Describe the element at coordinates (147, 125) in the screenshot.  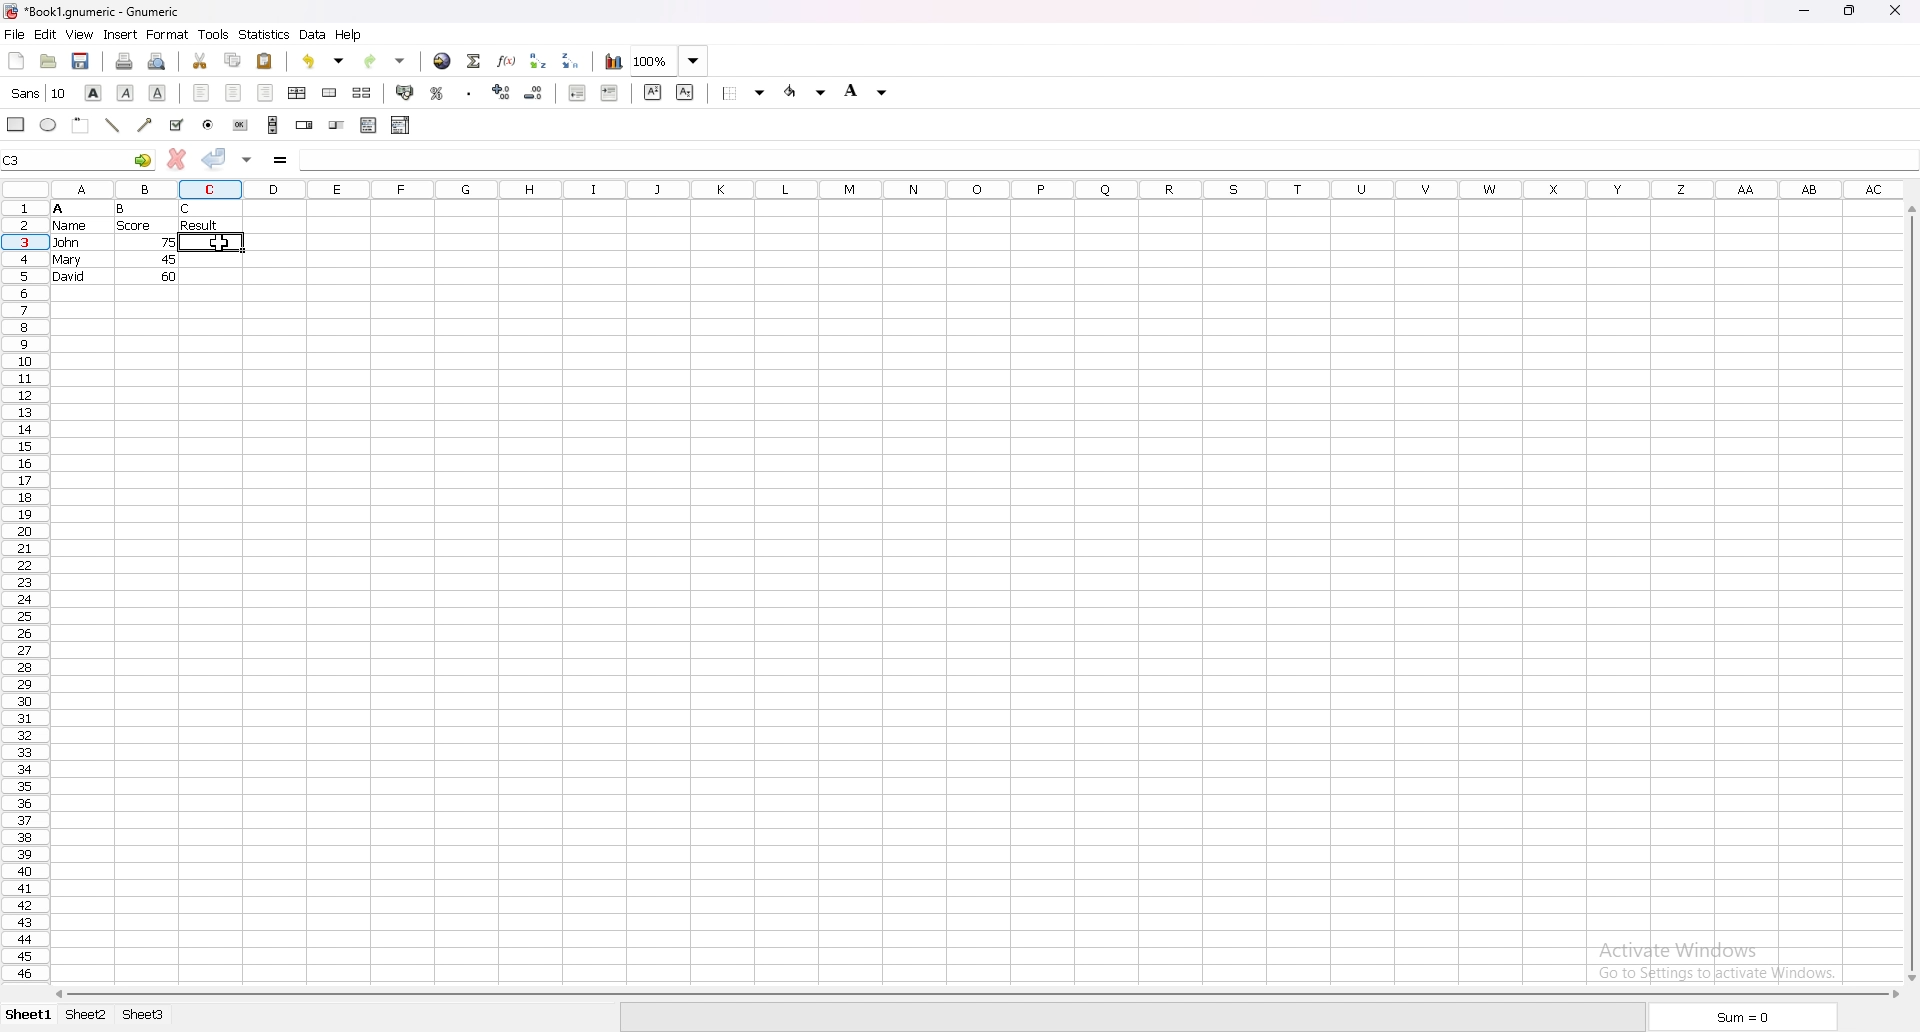
I see `arrowed line` at that location.